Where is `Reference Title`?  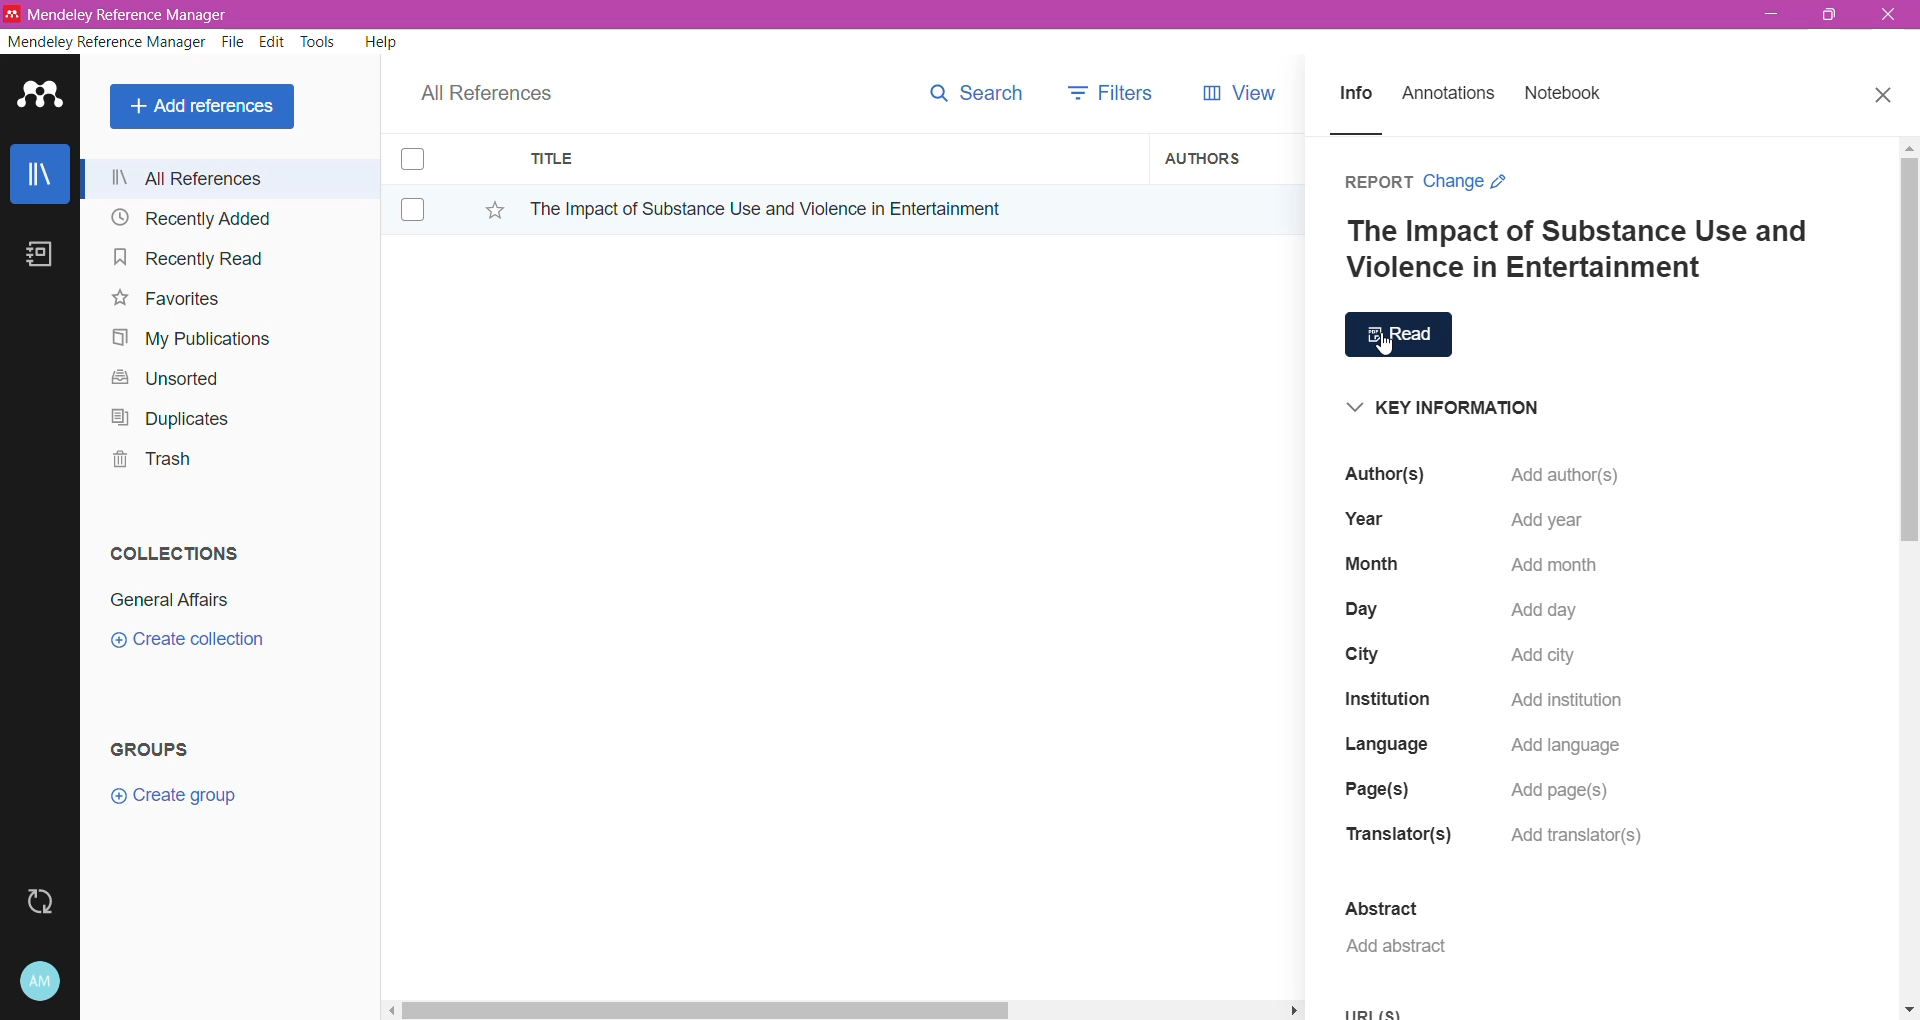 Reference Title is located at coordinates (1573, 251).